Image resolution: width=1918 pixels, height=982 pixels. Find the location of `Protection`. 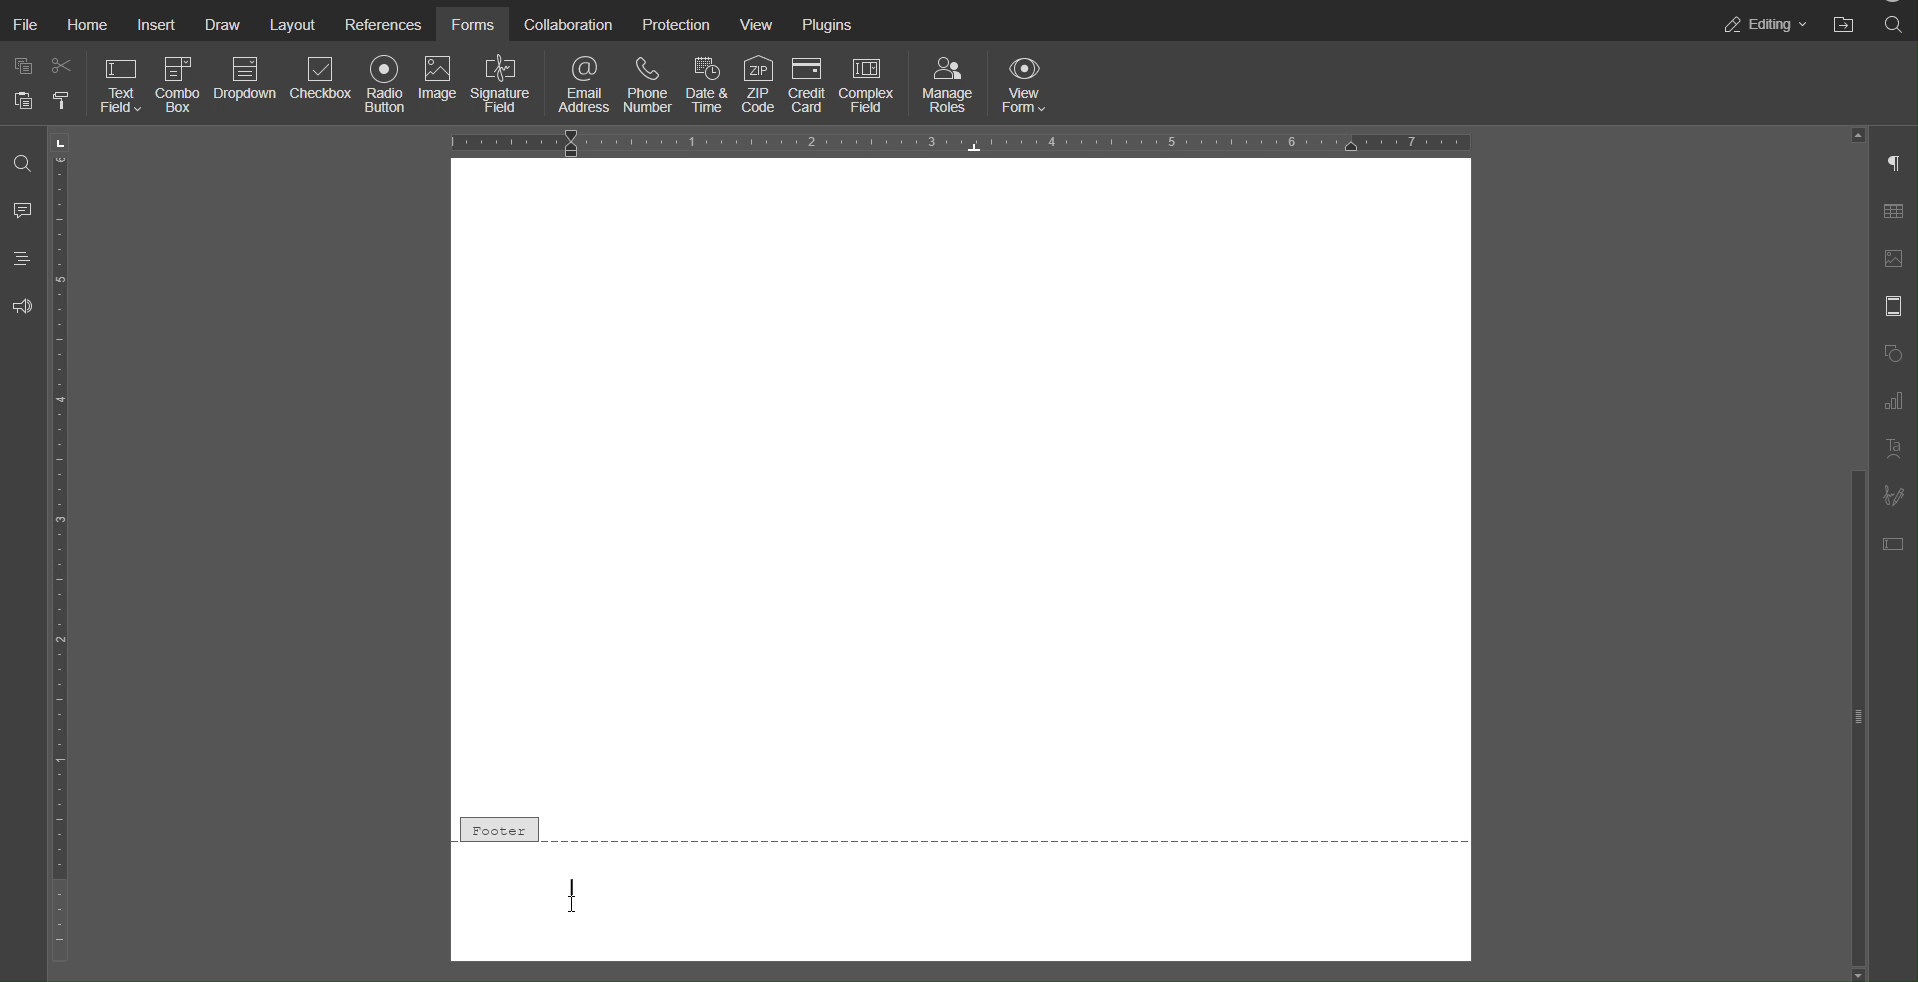

Protection is located at coordinates (674, 23).